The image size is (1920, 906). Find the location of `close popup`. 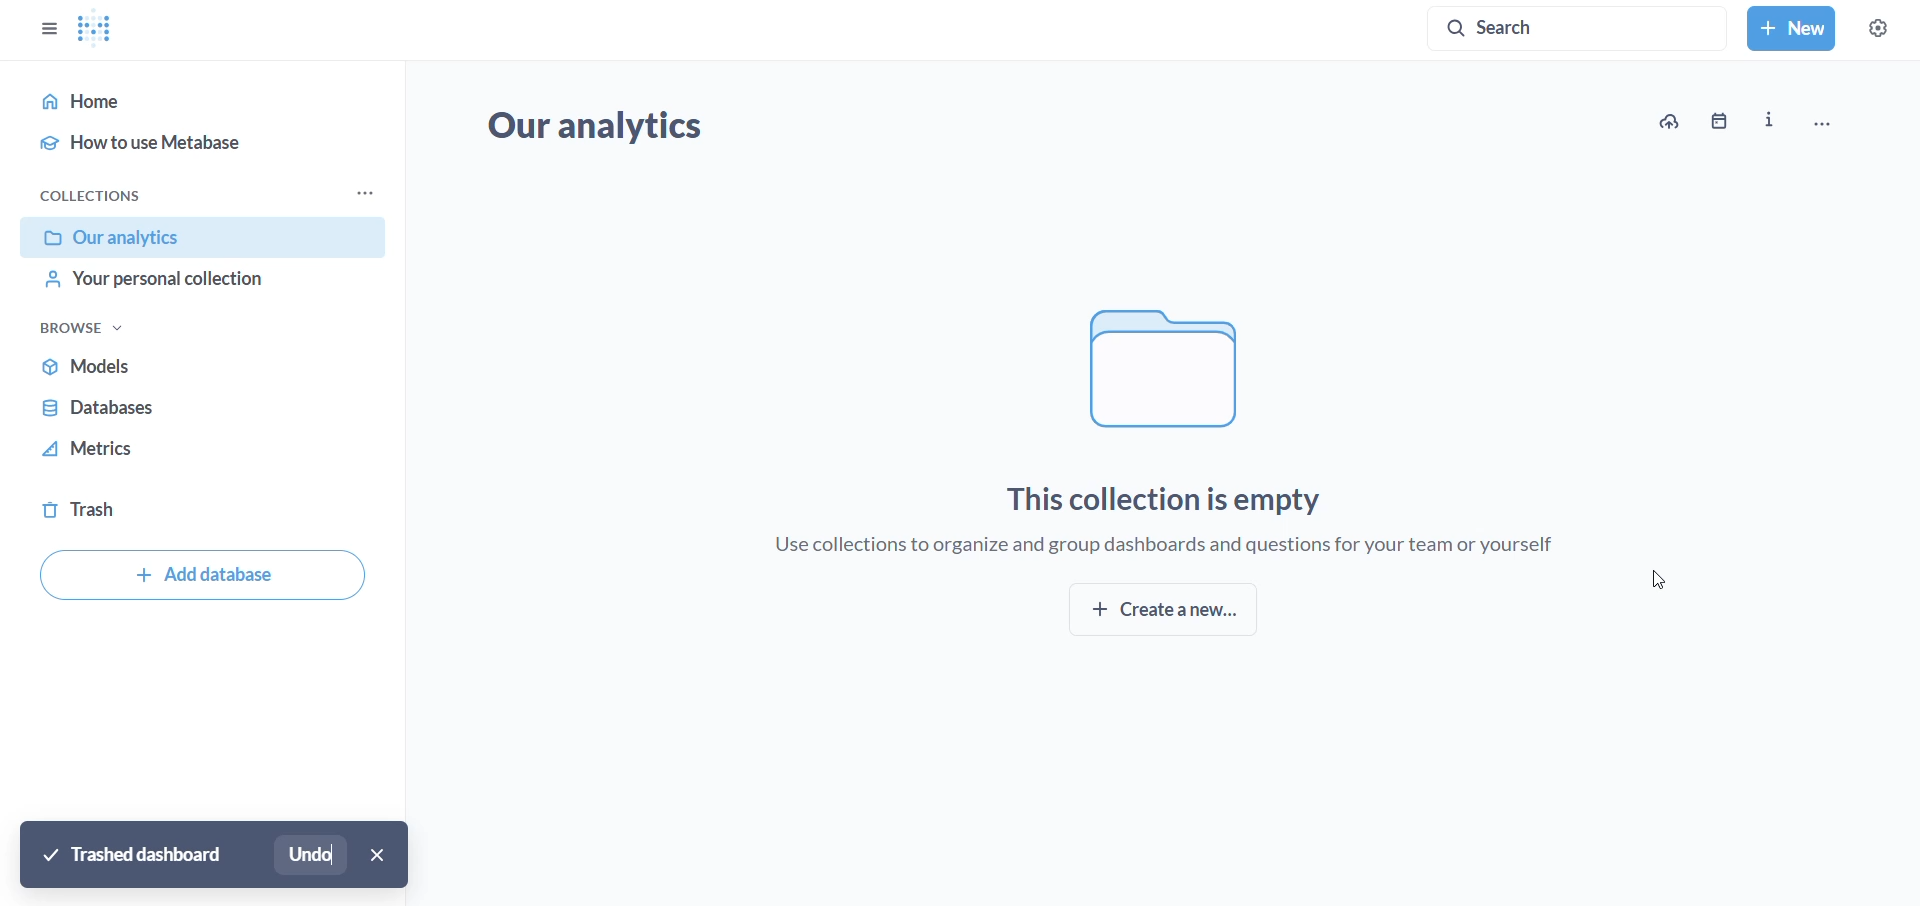

close popup is located at coordinates (382, 856).